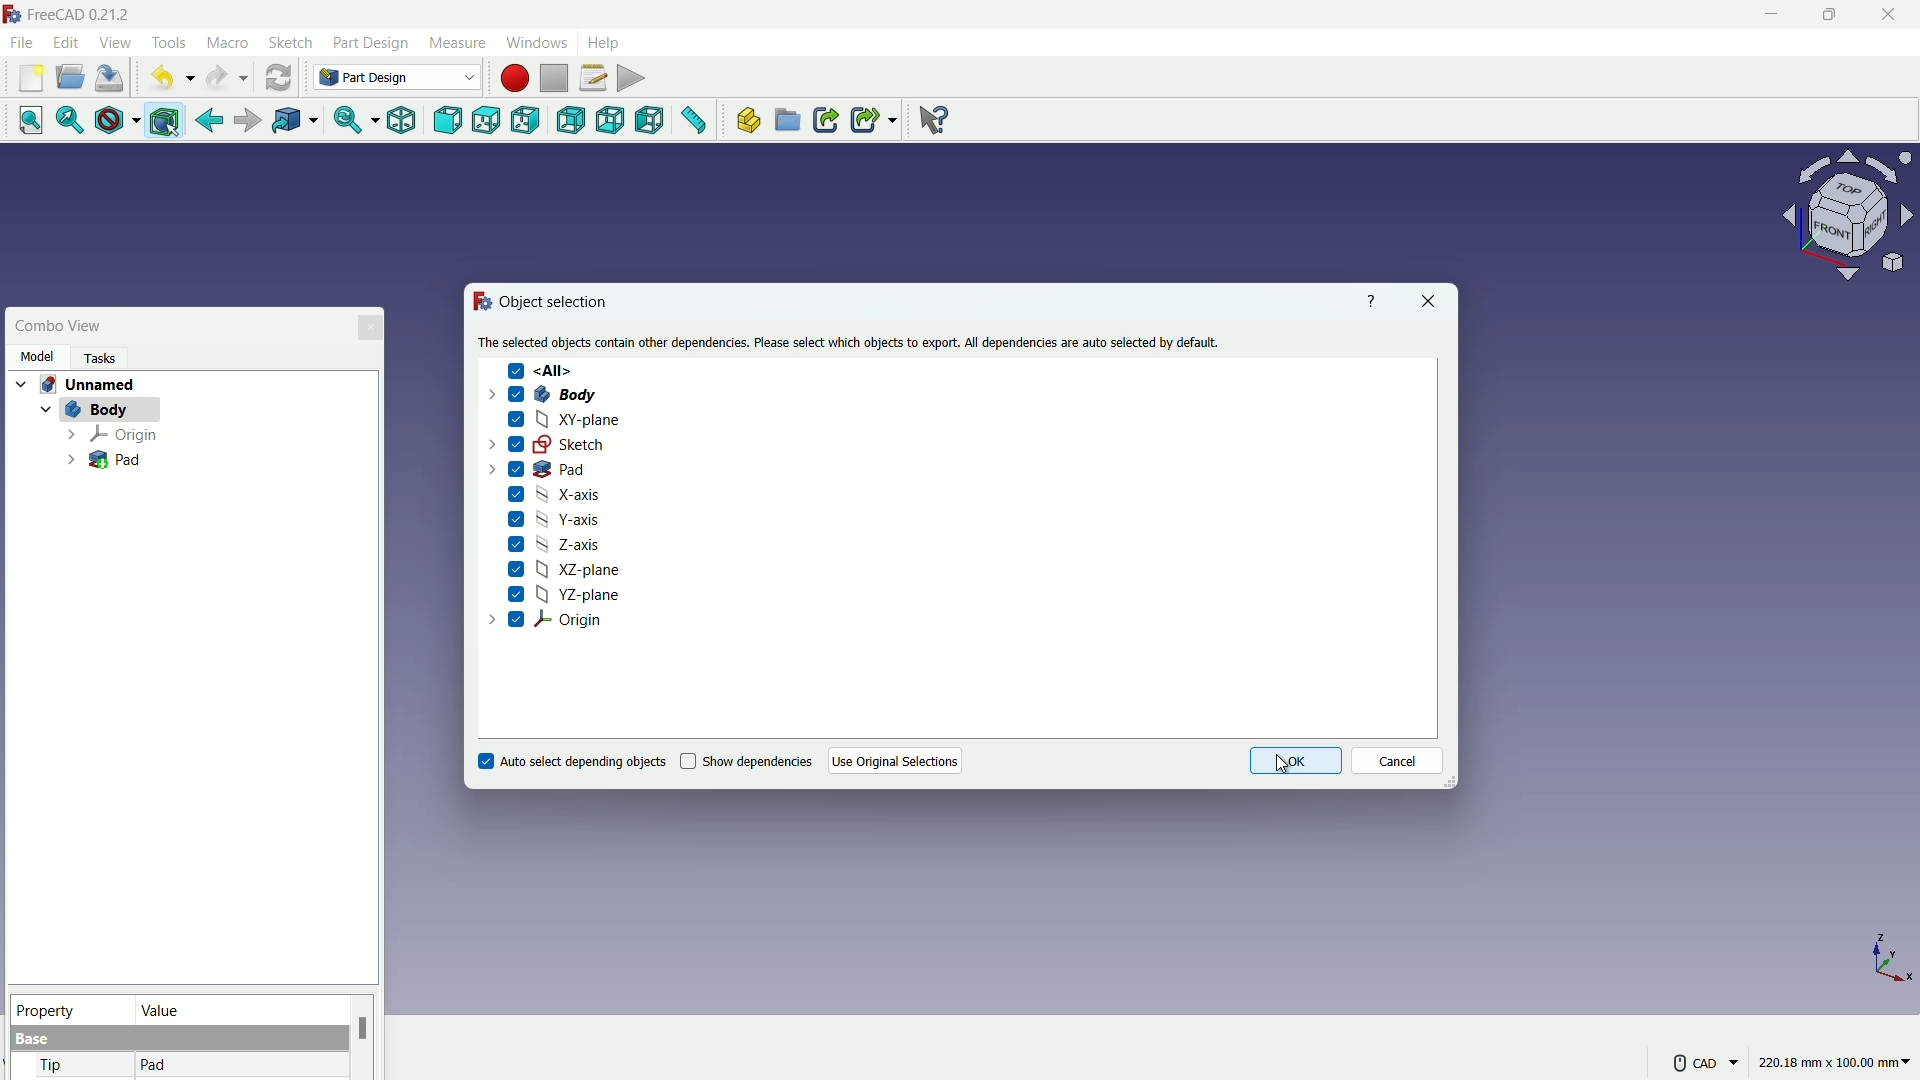 The width and height of the screenshot is (1920, 1080). I want to click on model, so click(36, 356).